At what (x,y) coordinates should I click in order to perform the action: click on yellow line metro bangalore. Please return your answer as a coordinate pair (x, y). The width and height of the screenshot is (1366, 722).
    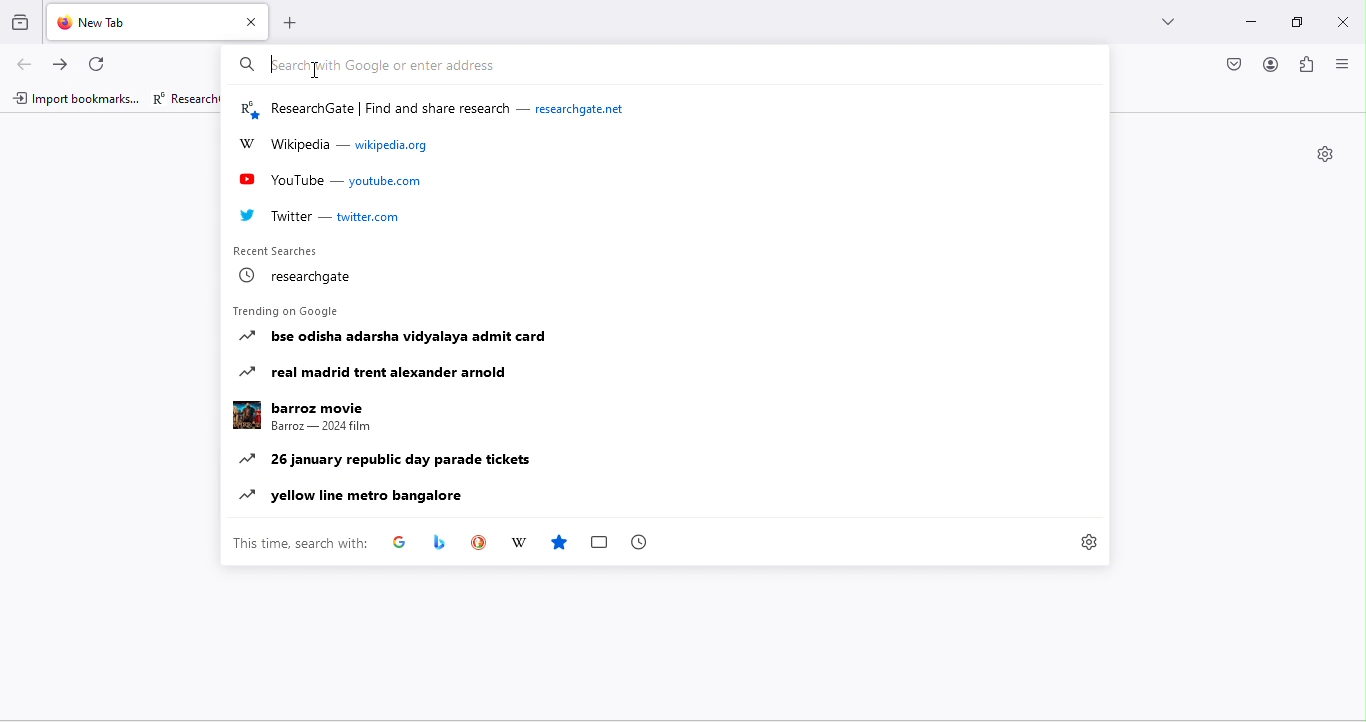
    Looking at the image, I should click on (355, 496).